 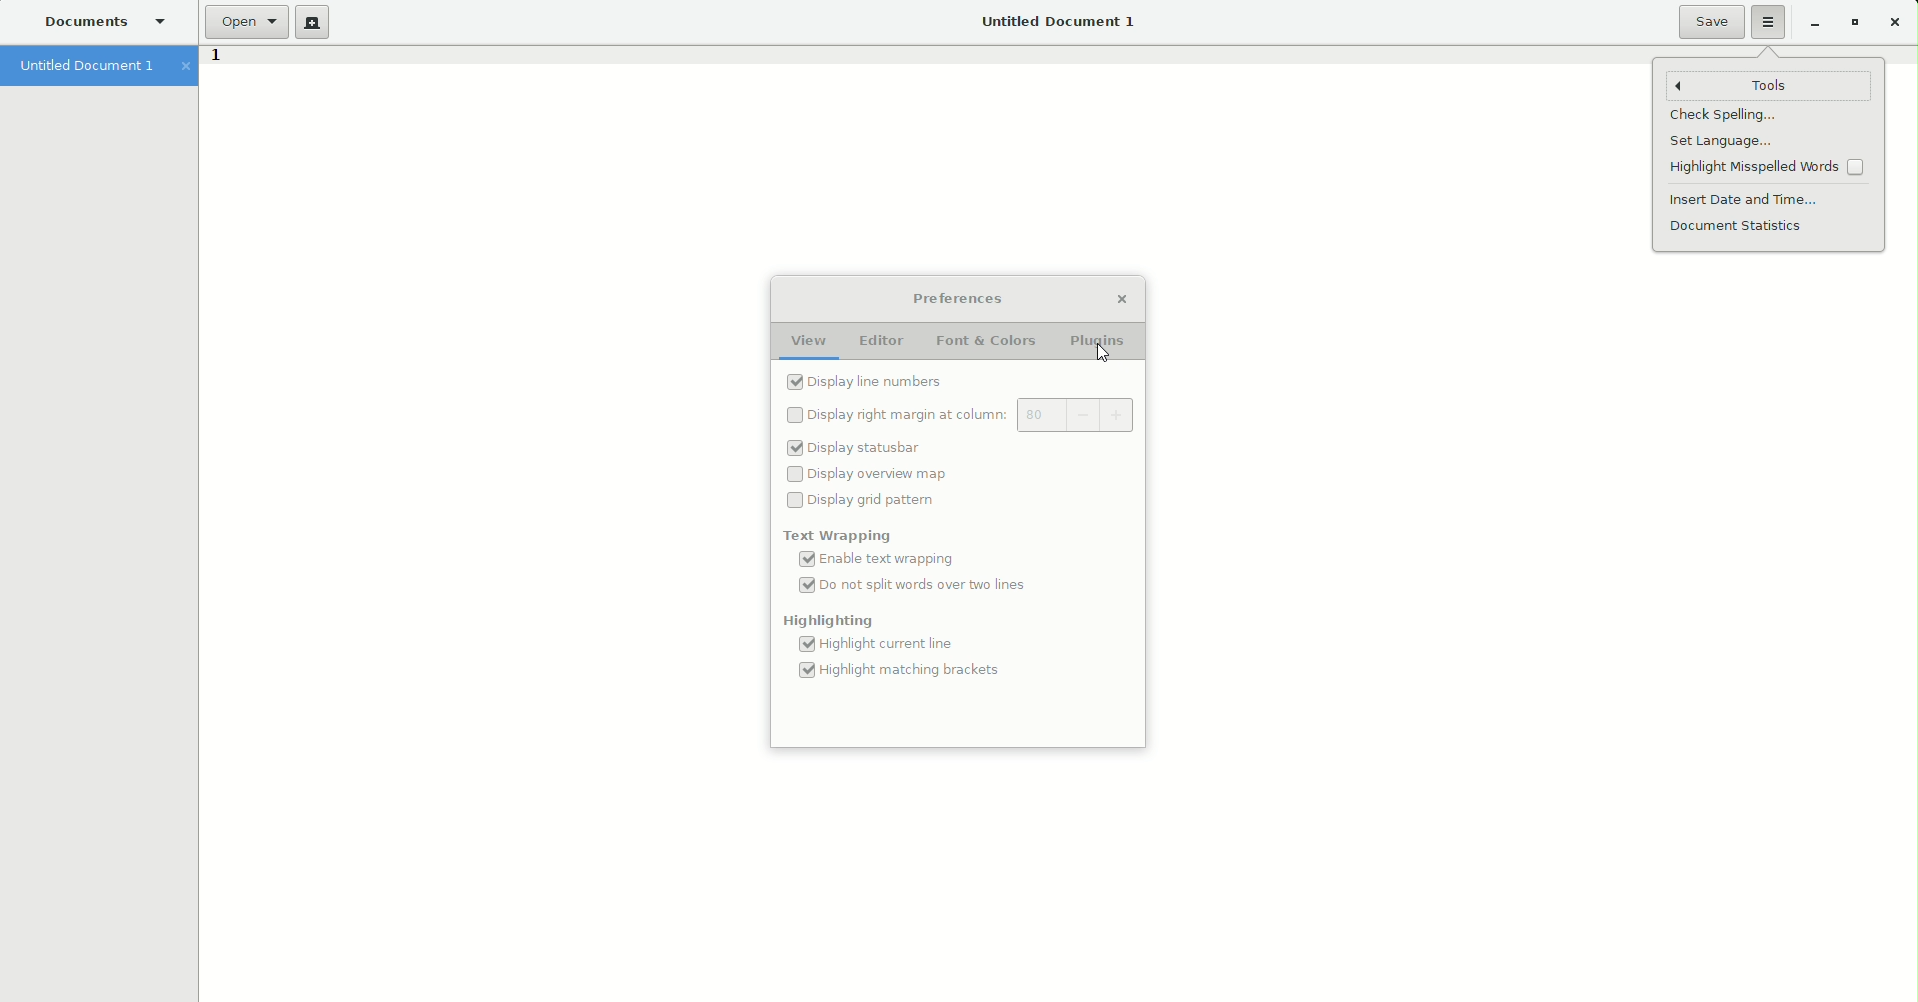 What do you see at coordinates (921, 590) in the screenshot?
I see `Do no split words over two lines` at bounding box center [921, 590].